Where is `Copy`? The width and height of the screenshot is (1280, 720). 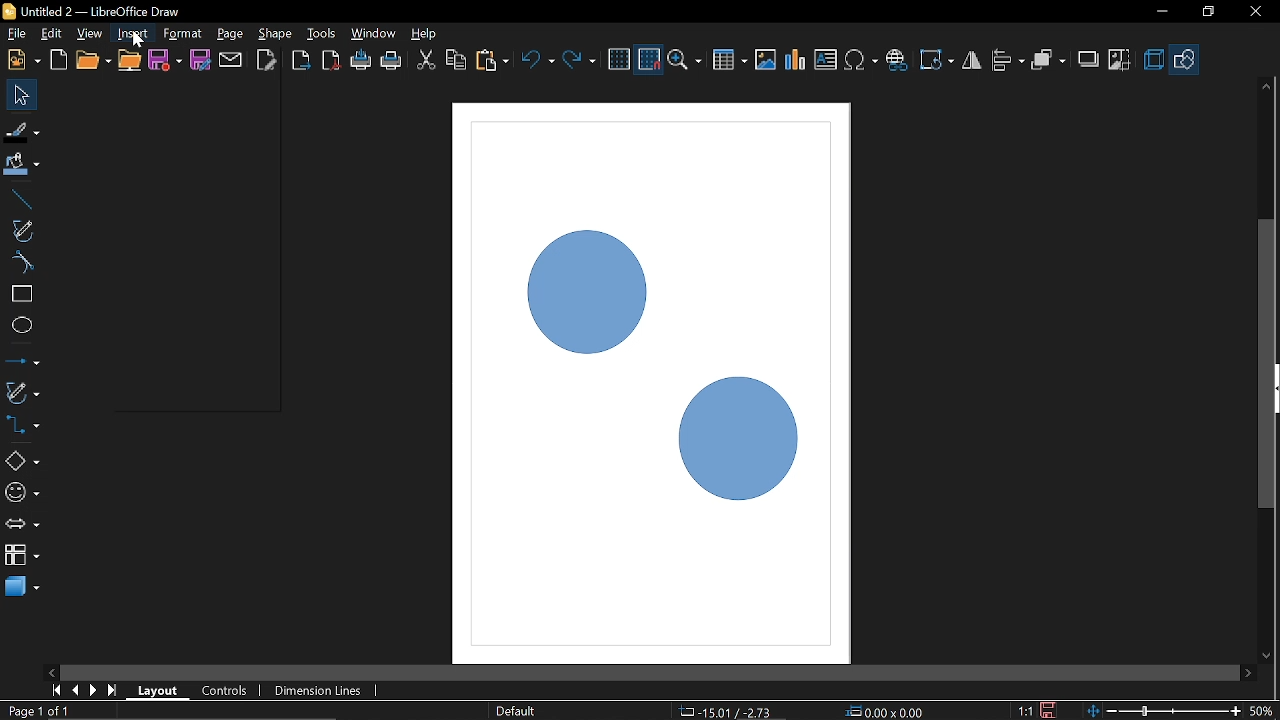 Copy is located at coordinates (456, 63).